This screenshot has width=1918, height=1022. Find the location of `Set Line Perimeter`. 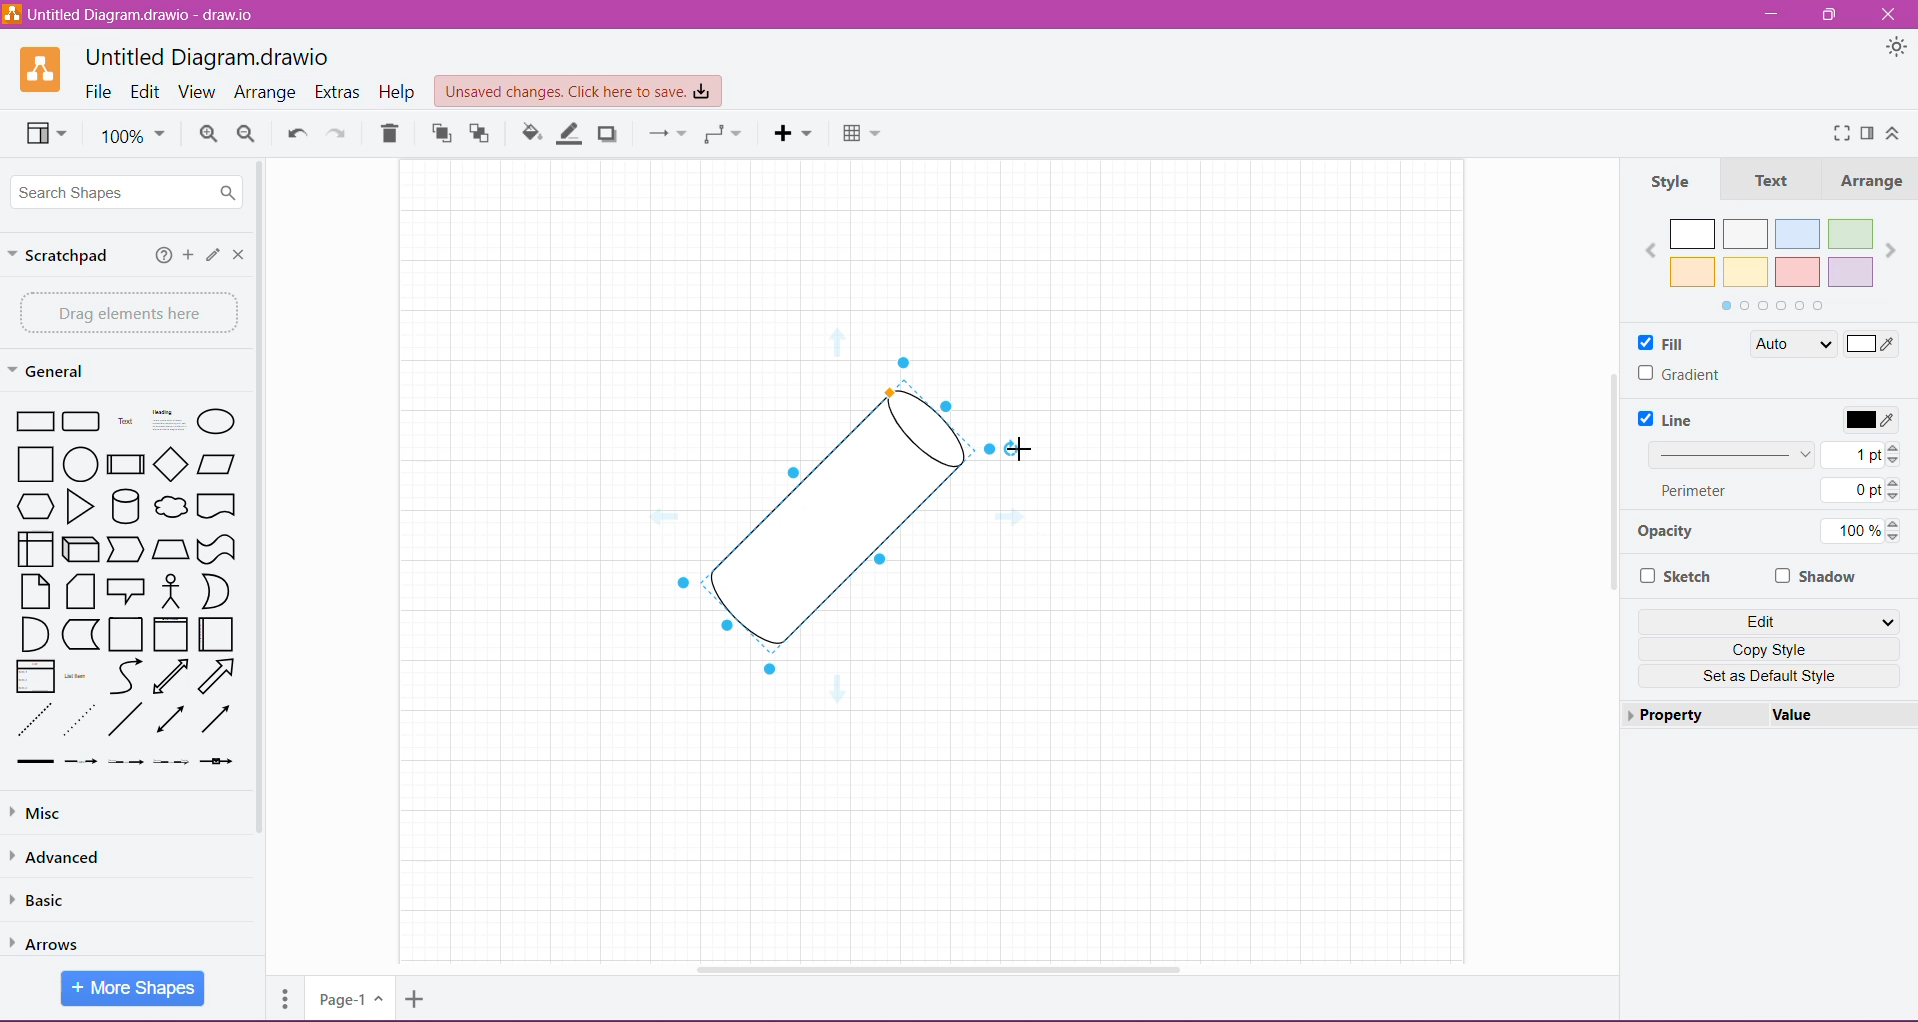

Set Line Perimeter is located at coordinates (1774, 492).